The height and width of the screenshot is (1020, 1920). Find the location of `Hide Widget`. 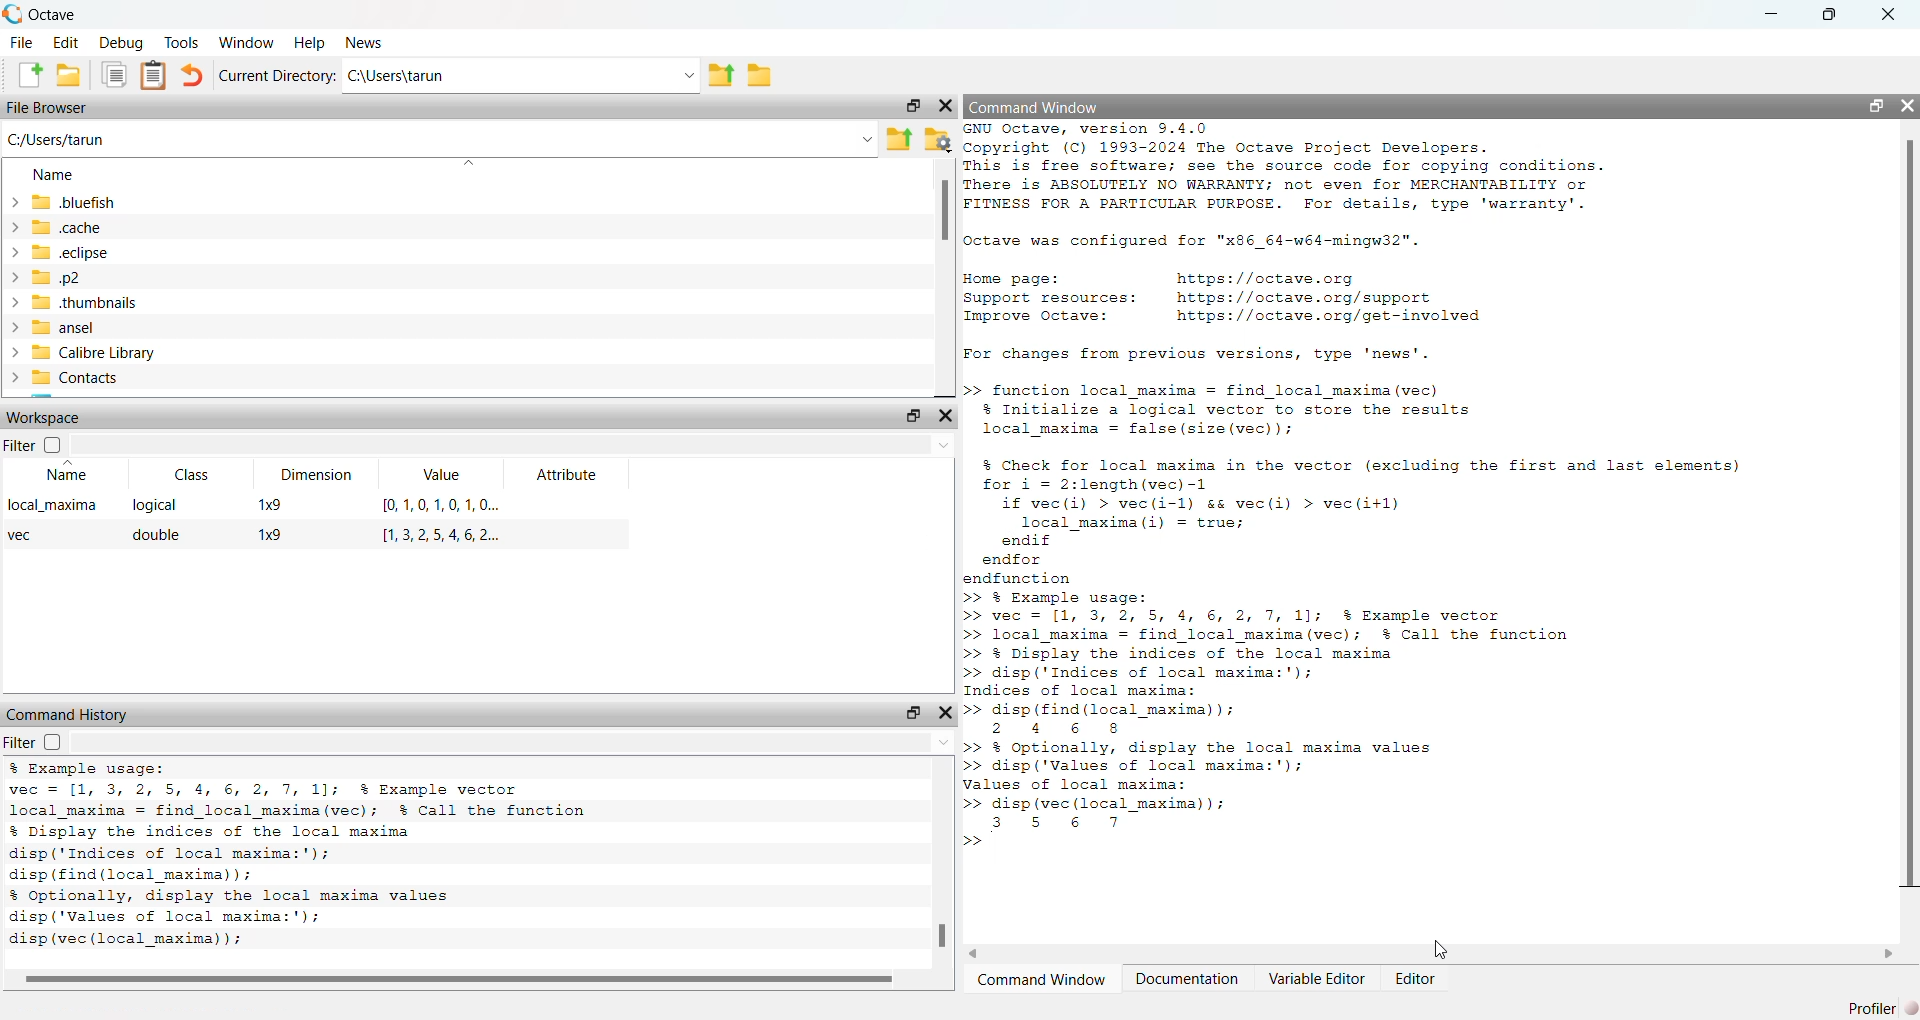

Hide Widget is located at coordinates (945, 105).